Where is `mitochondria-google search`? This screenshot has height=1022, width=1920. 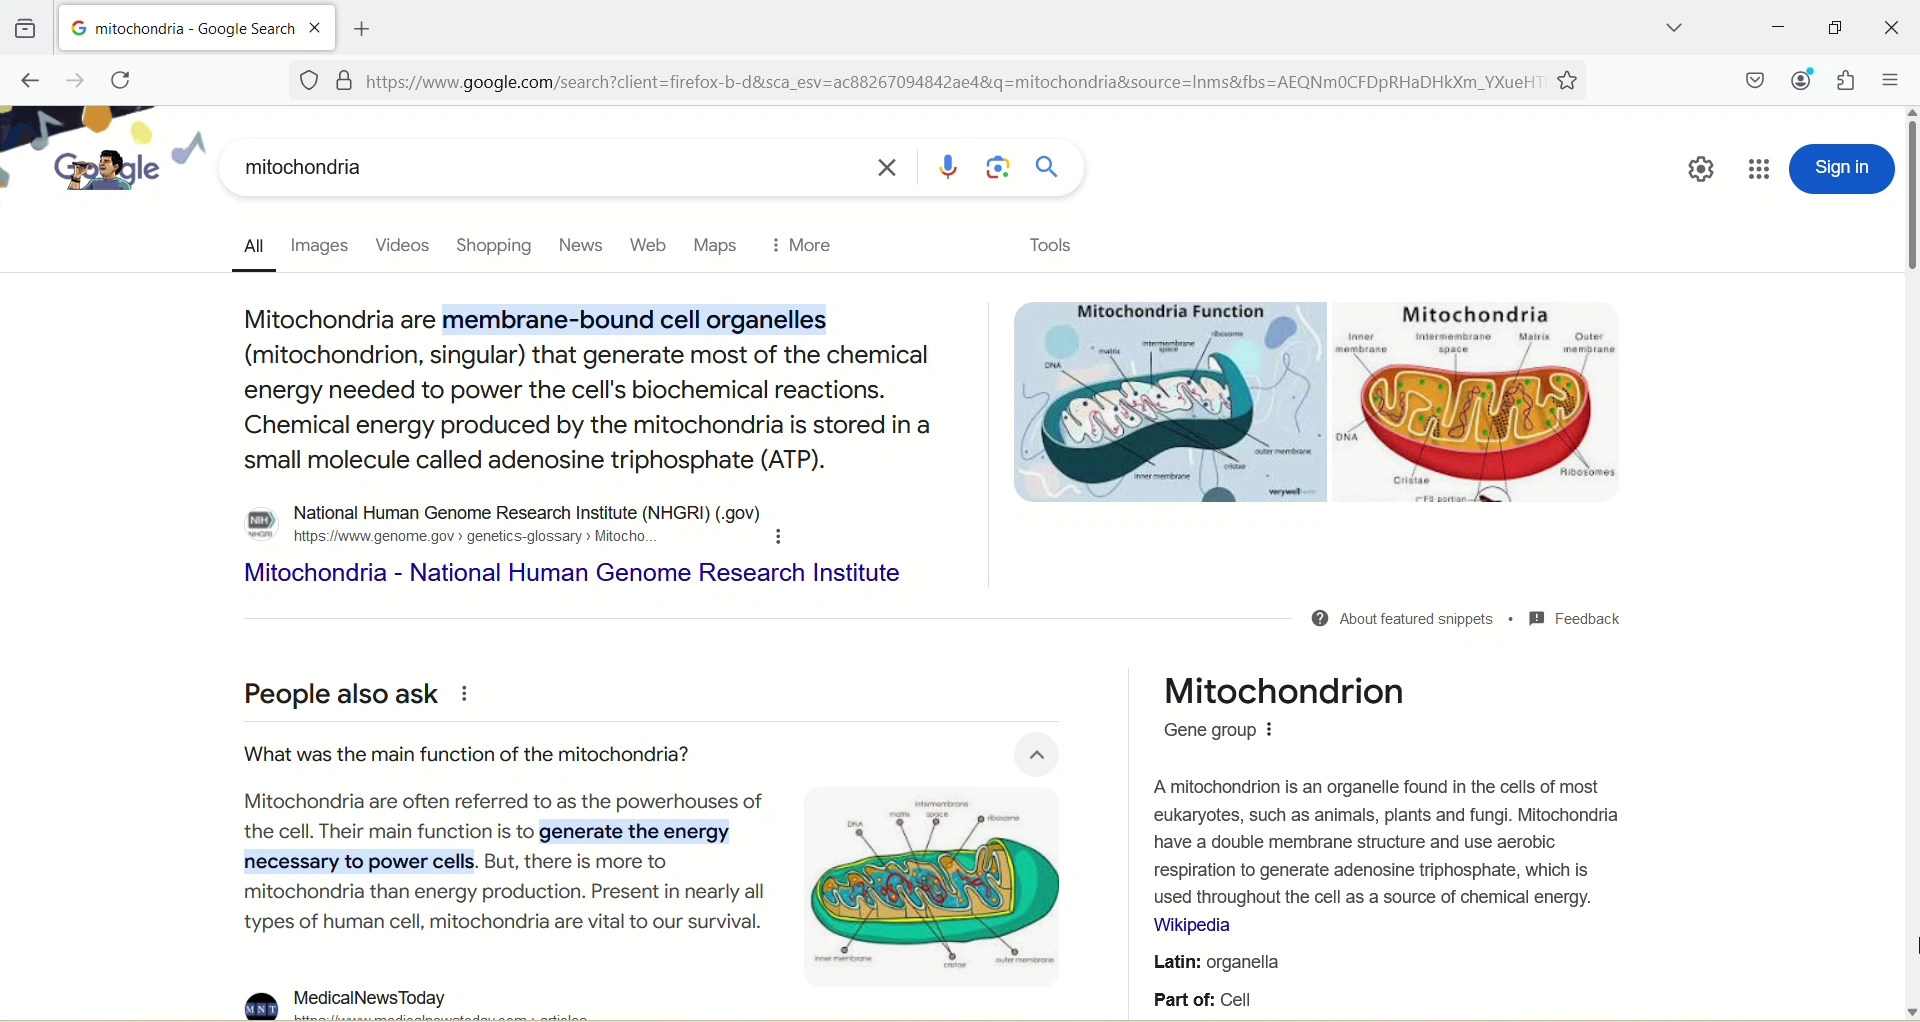 mitochondria-google search is located at coordinates (177, 28).